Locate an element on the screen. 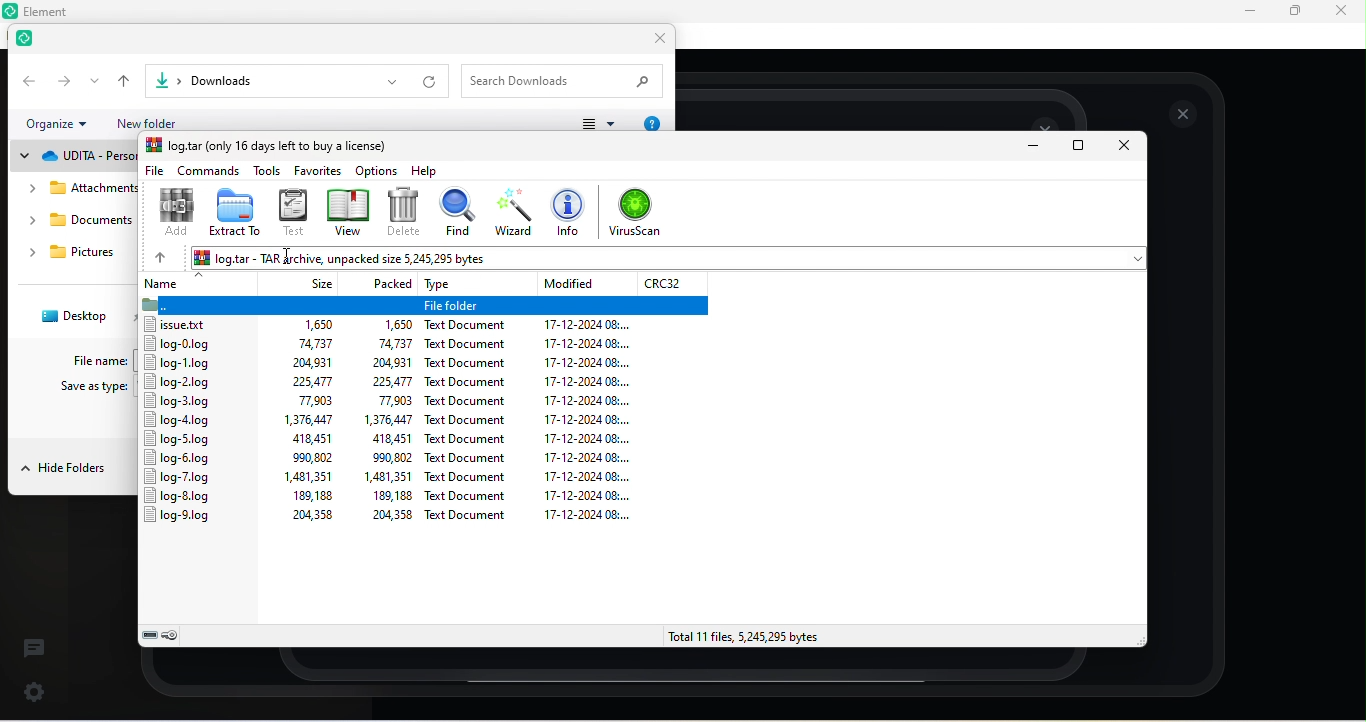  1,376,447 is located at coordinates (309, 419).